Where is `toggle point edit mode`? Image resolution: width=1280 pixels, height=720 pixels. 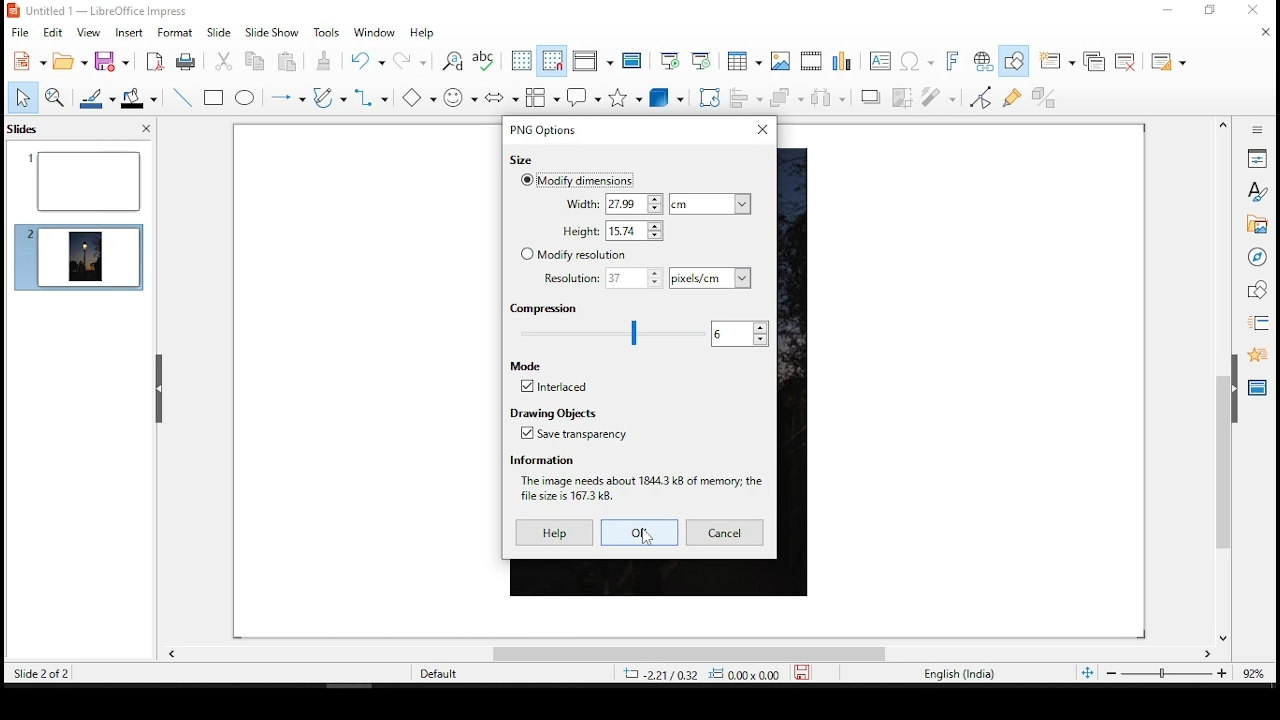
toggle point edit mode is located at coordinates (981, 100).